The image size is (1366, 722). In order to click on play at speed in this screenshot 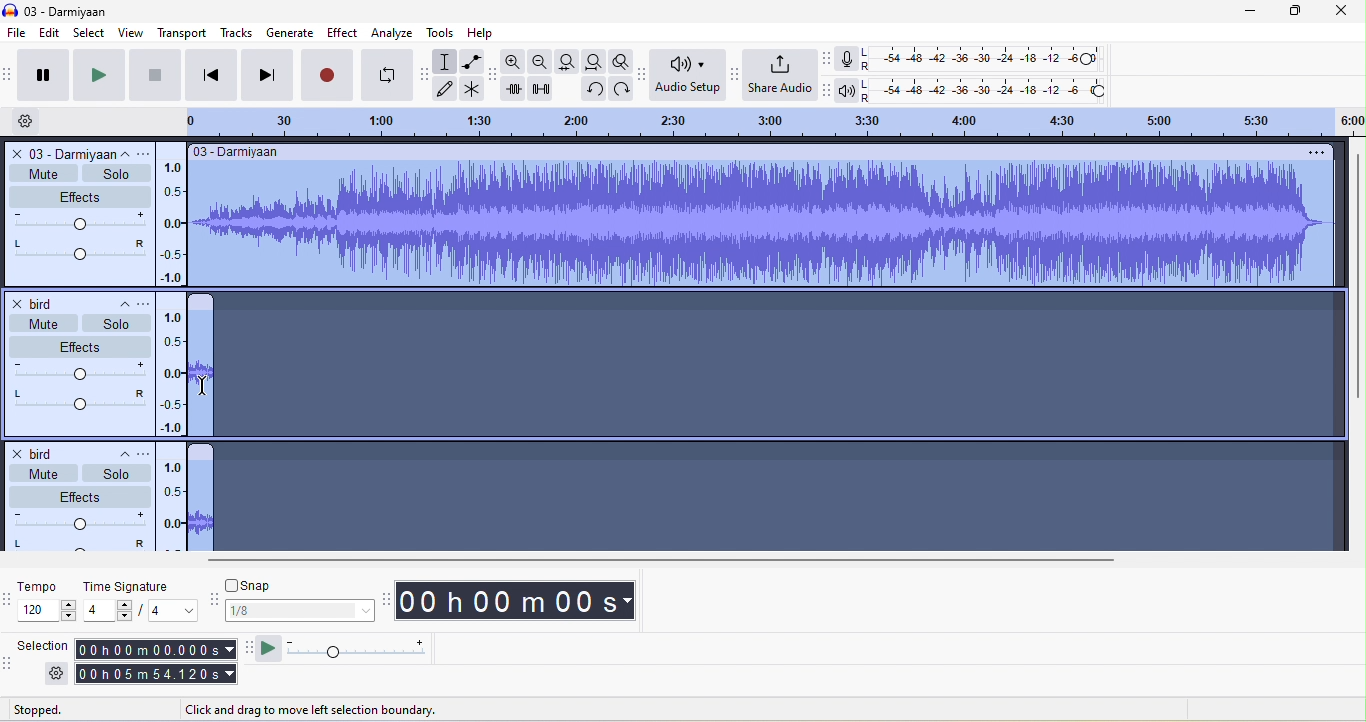, I will do `click(354, 648)`.